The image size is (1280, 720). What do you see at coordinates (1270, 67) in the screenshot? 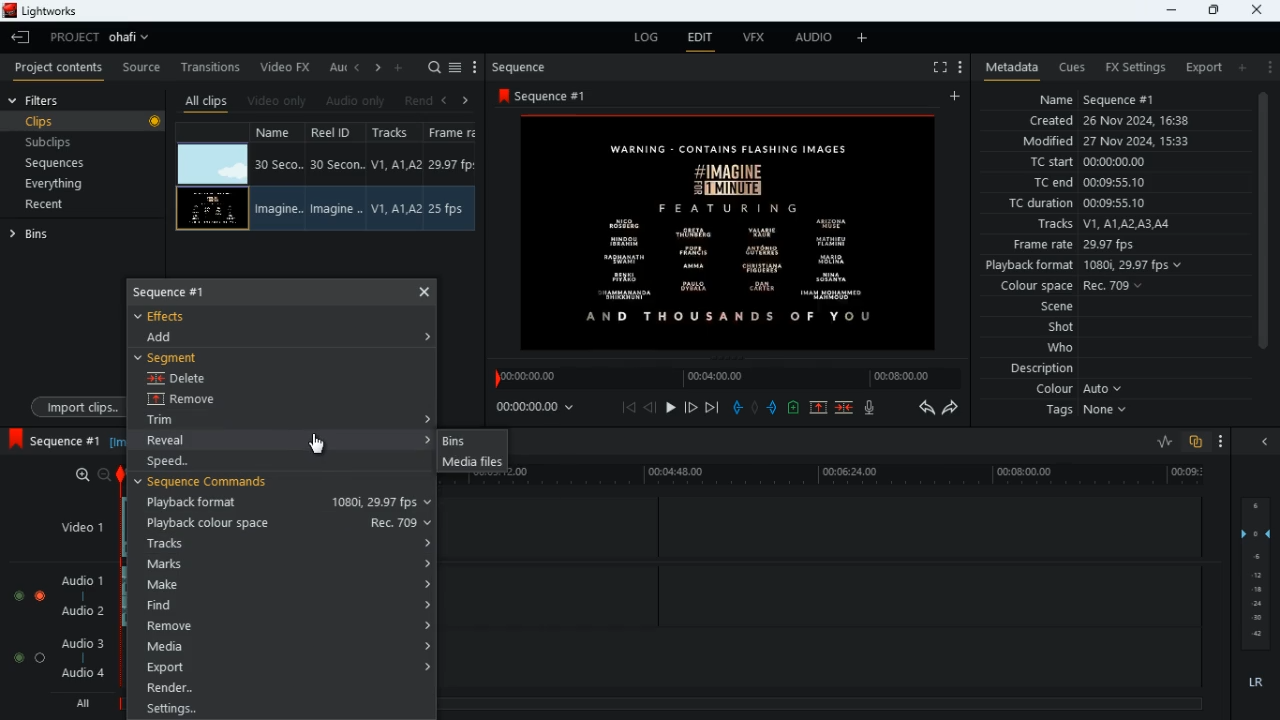
I see `more` at bounding box center [1270, 67].